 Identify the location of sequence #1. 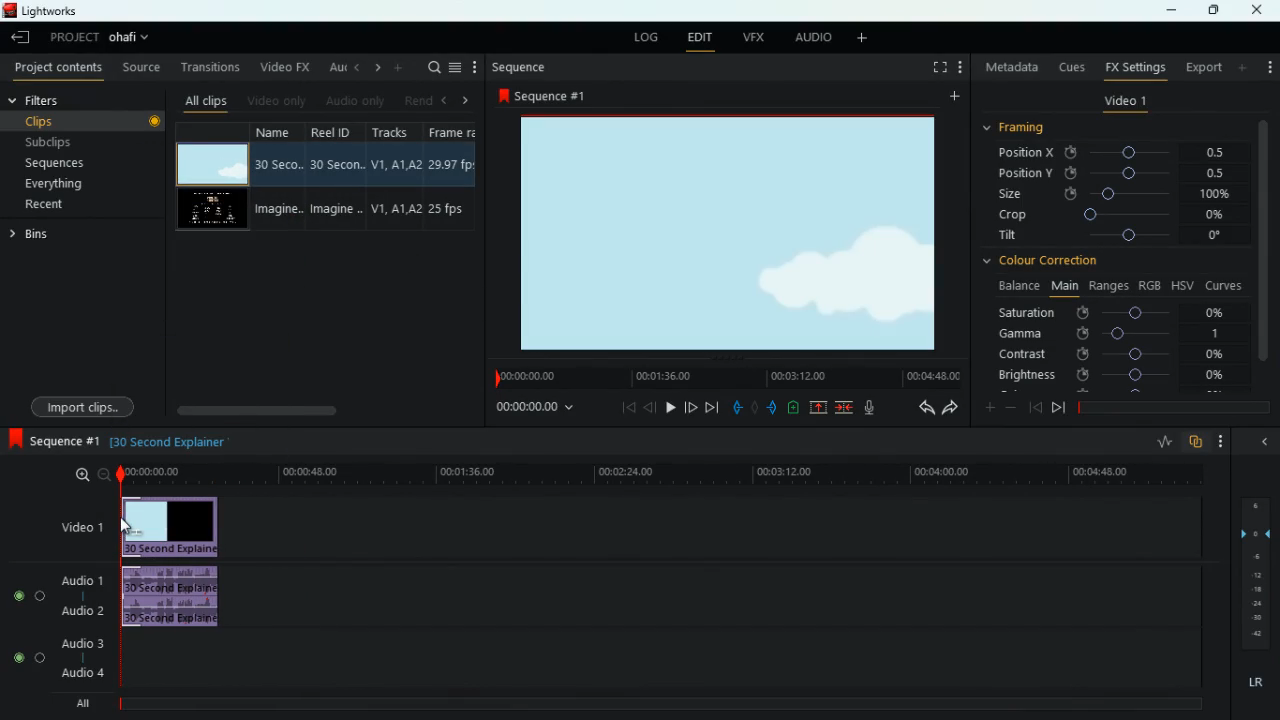
(544, 97).